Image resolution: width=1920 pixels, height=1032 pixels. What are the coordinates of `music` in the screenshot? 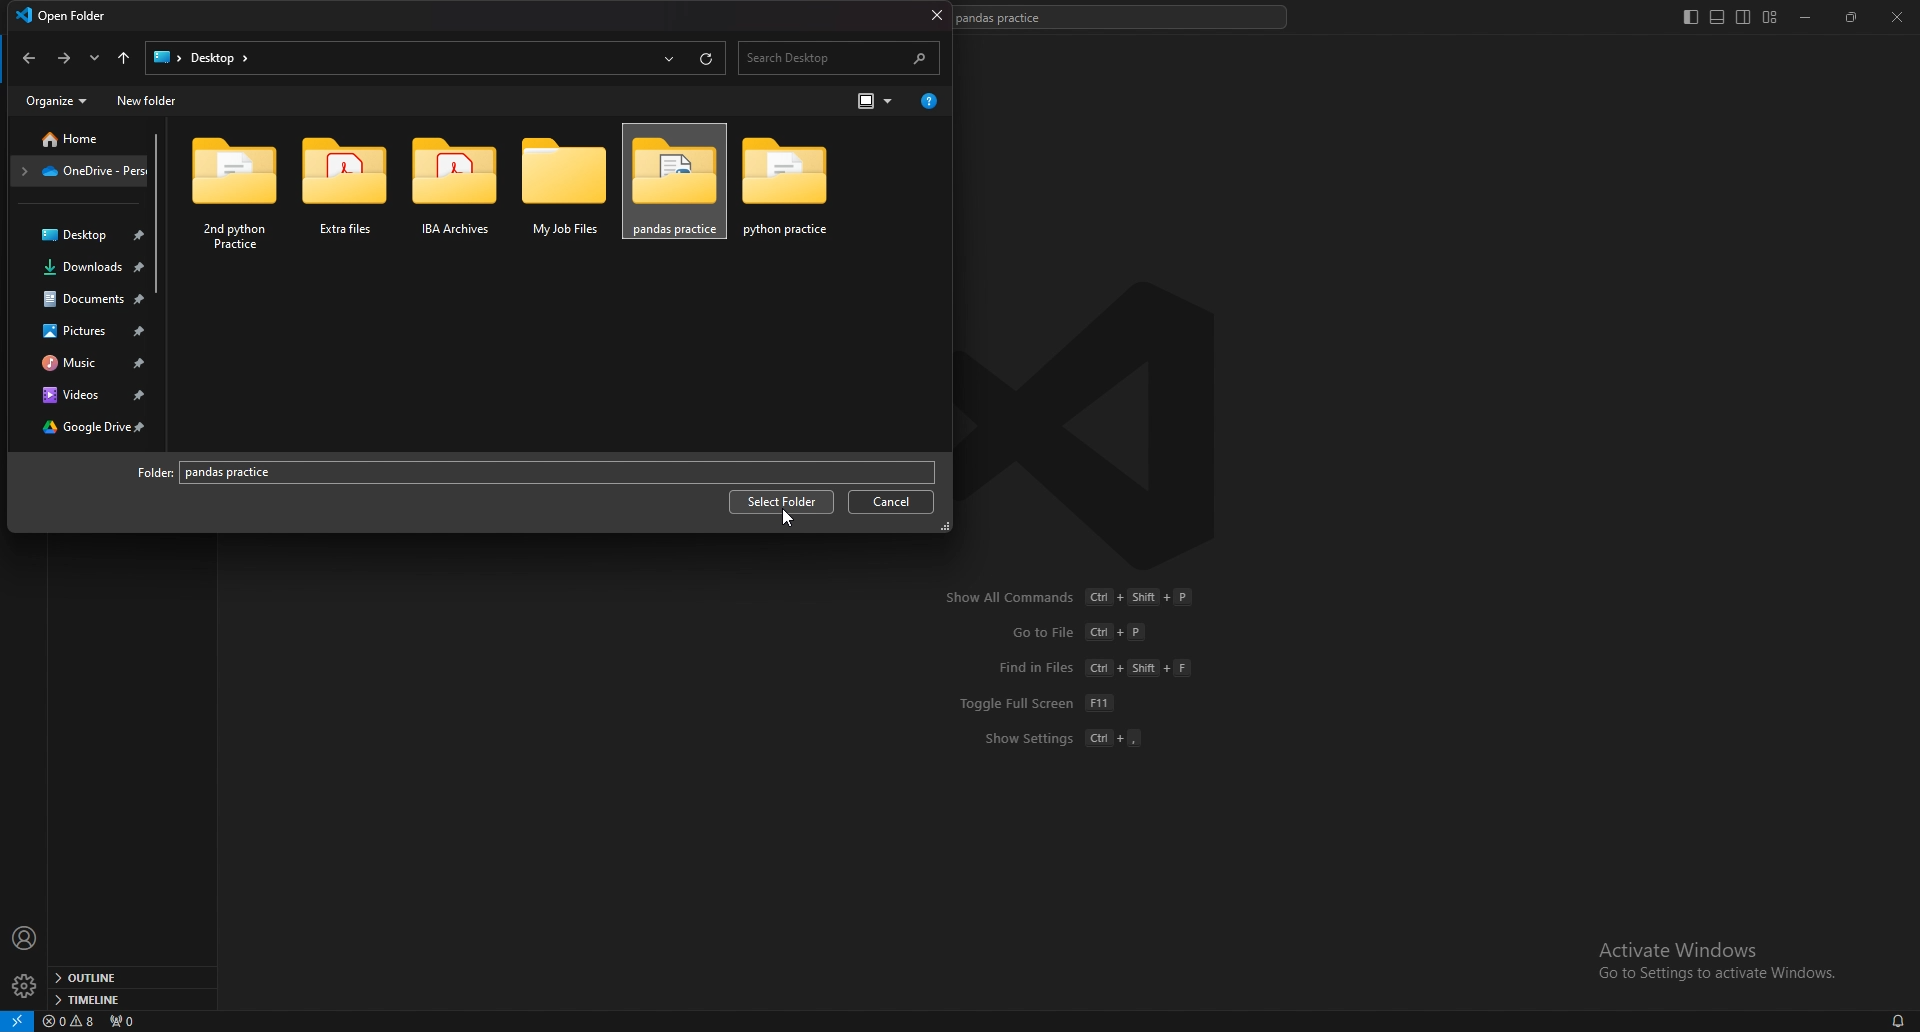 It's located at (85, 364).